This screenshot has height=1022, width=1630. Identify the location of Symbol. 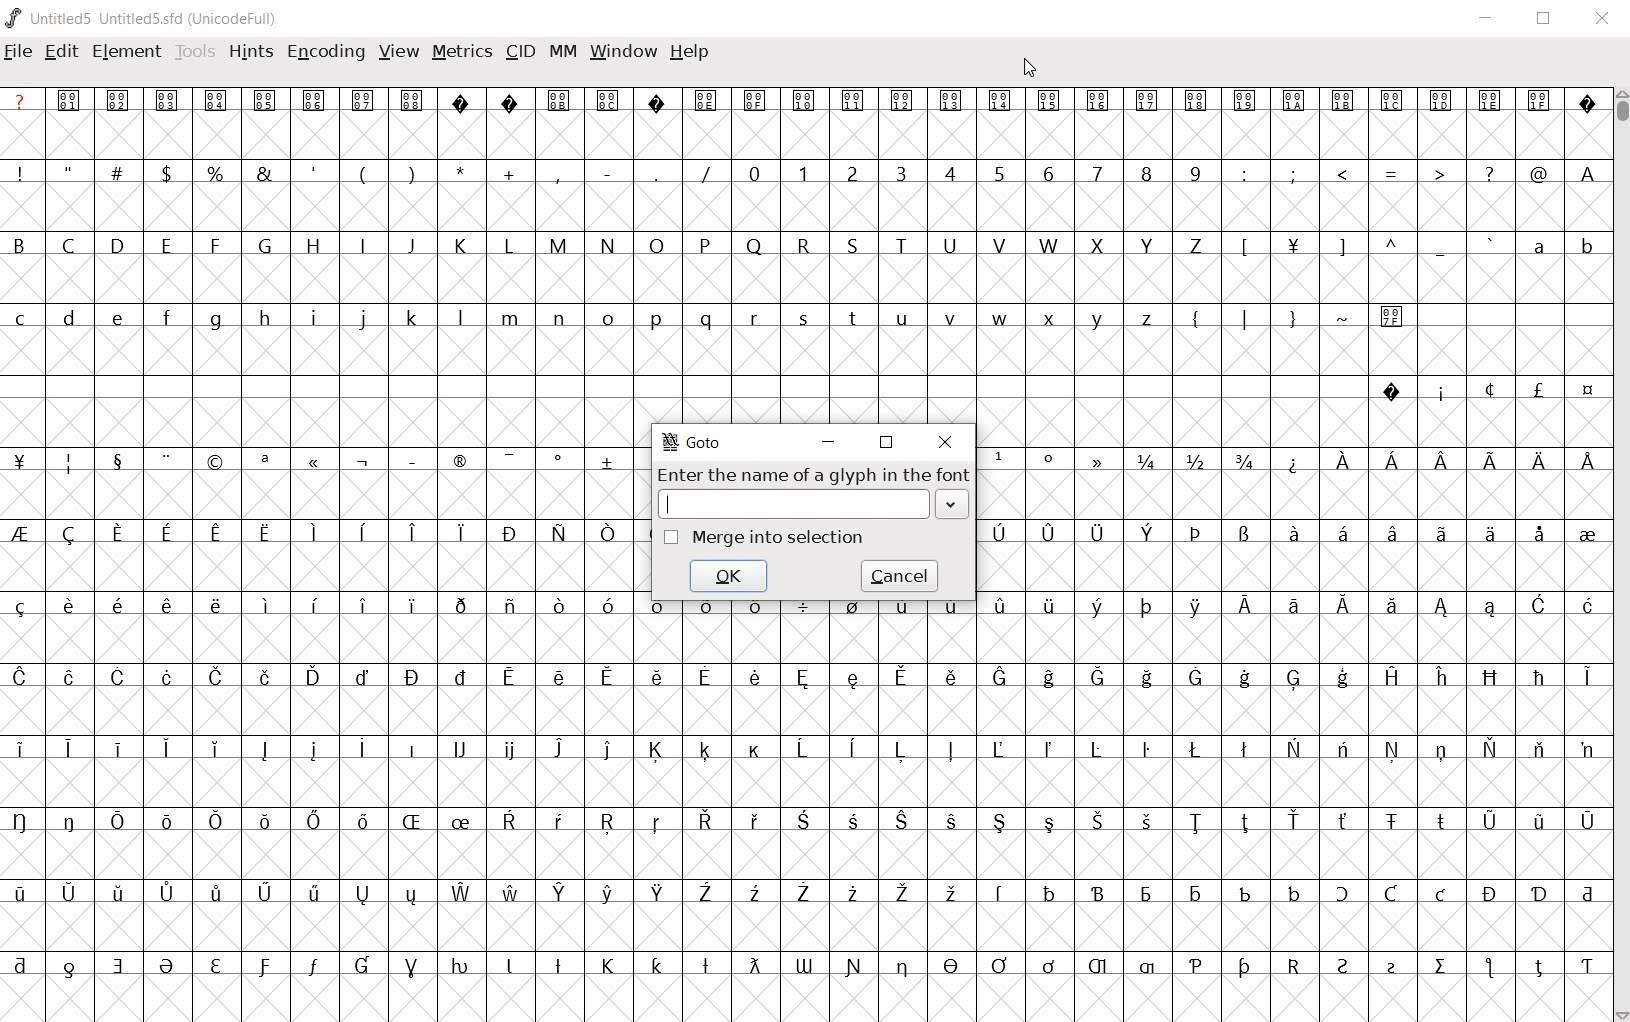
(953, 103).